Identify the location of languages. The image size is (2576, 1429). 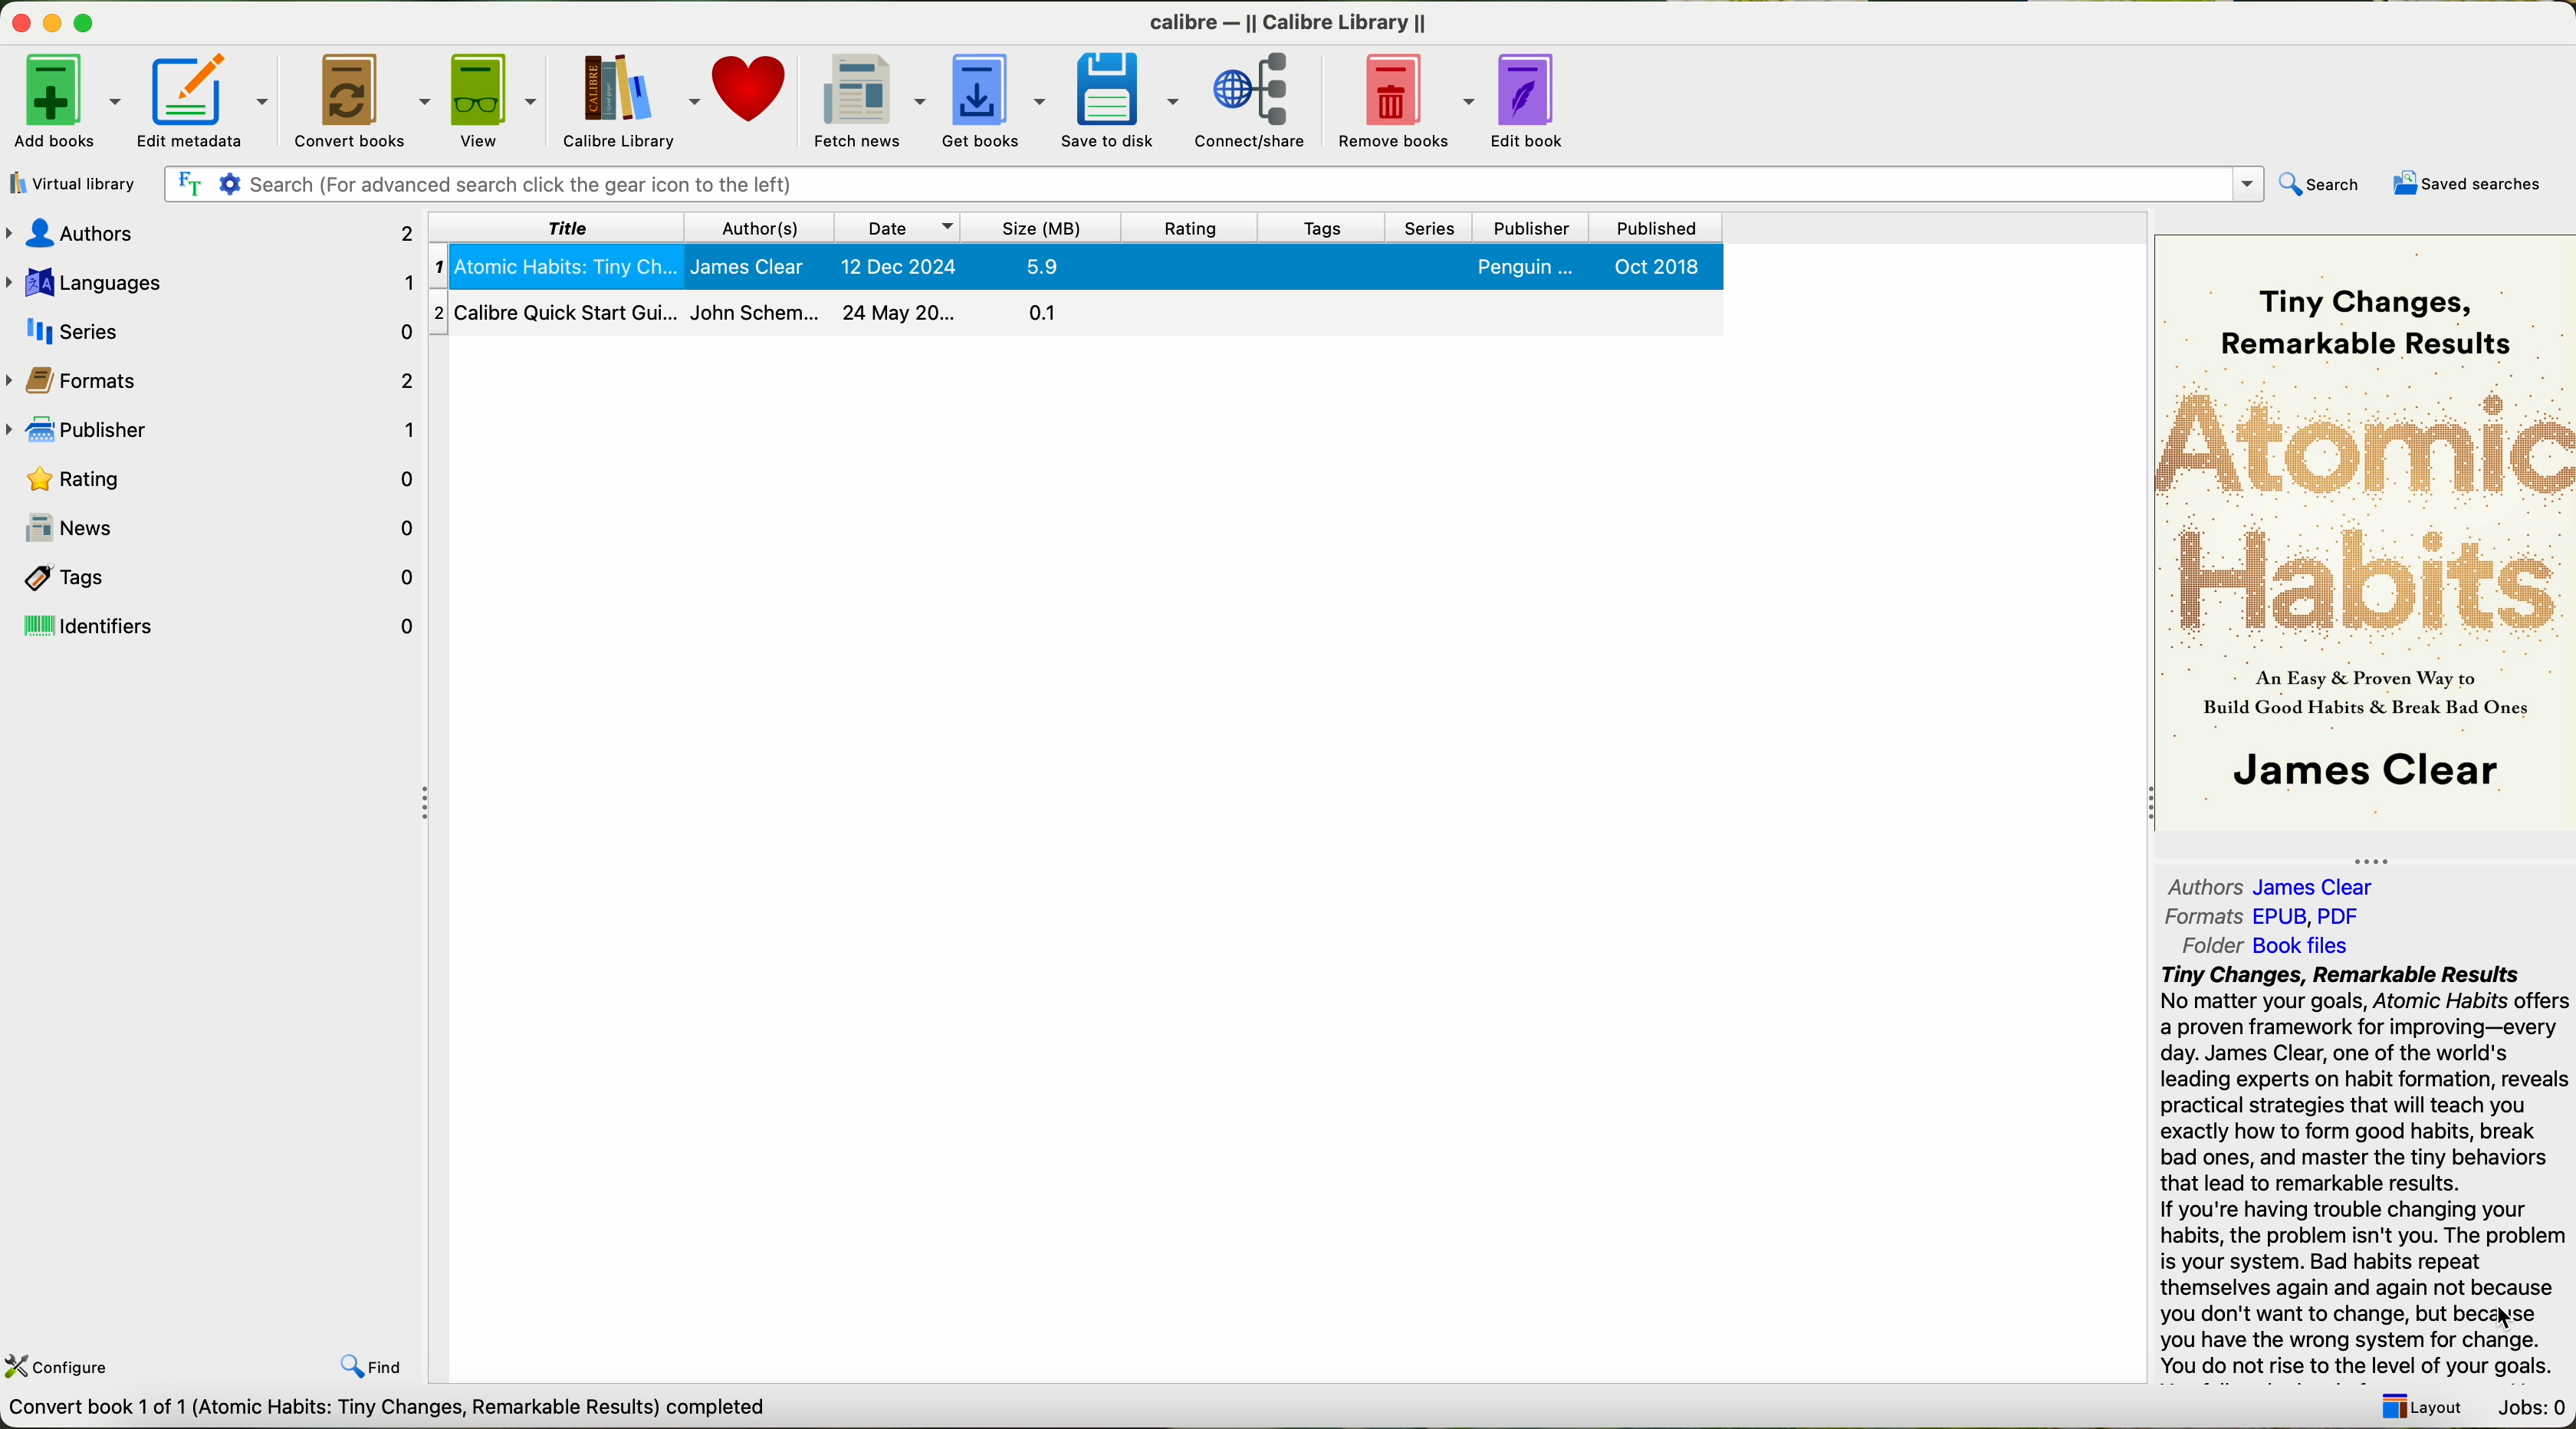
(214, 281).